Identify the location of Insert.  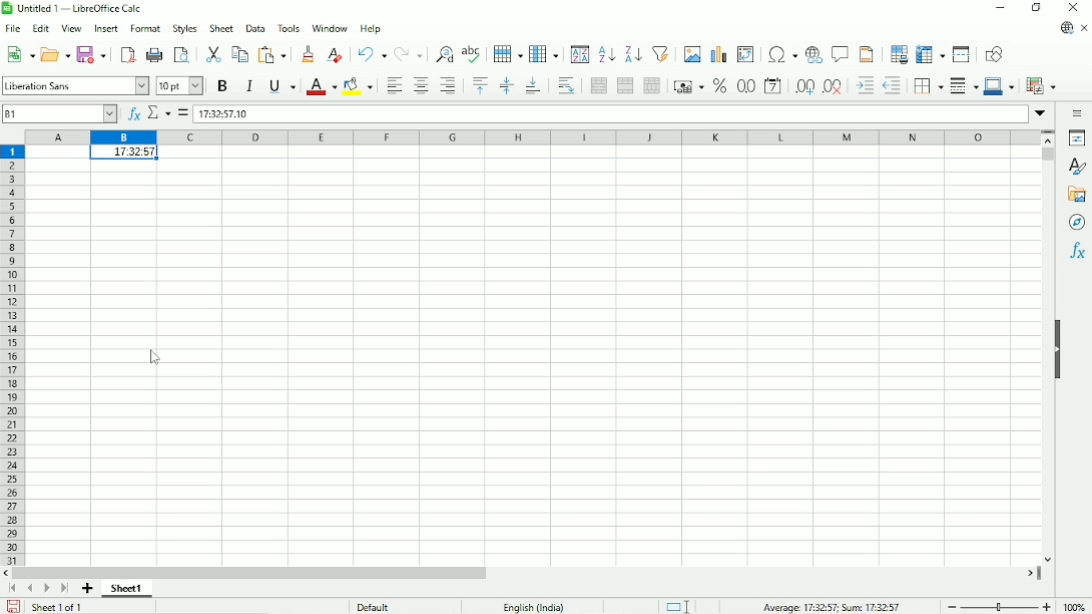
(105, 29).